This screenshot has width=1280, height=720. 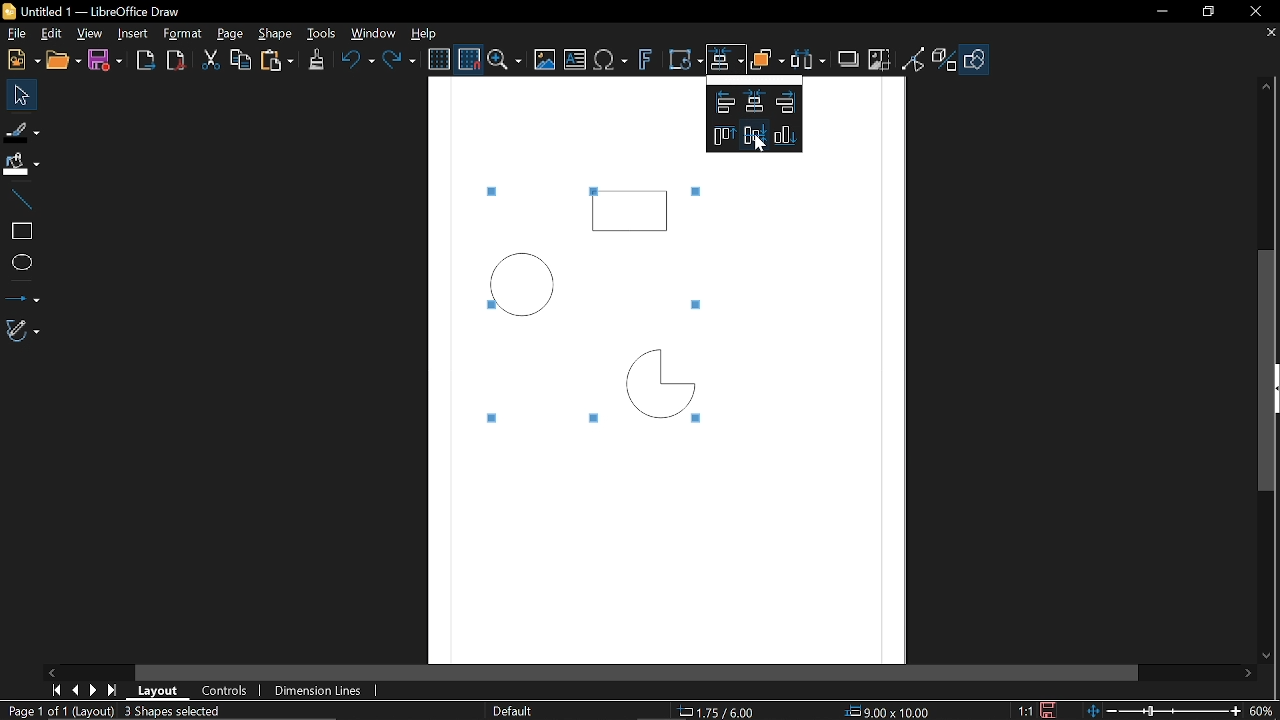 What do you see at coordinates (51, 672) in the screenshot?
I see `Move left` at bounding box center [51, 672].